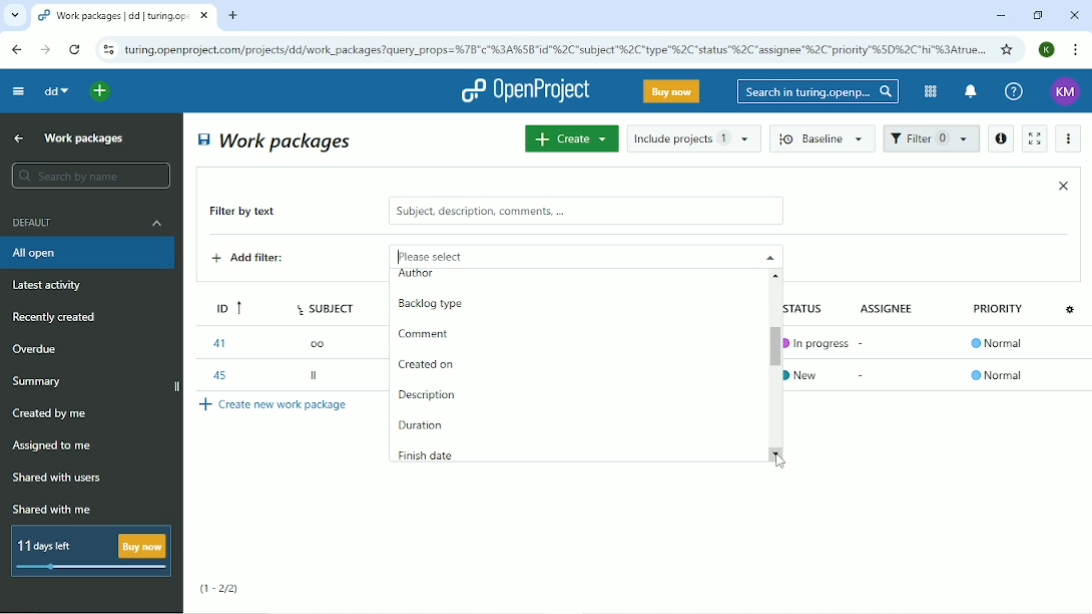  Describe the element at coordinates (89, 222) in the screenshot. I see `Default` at that location.